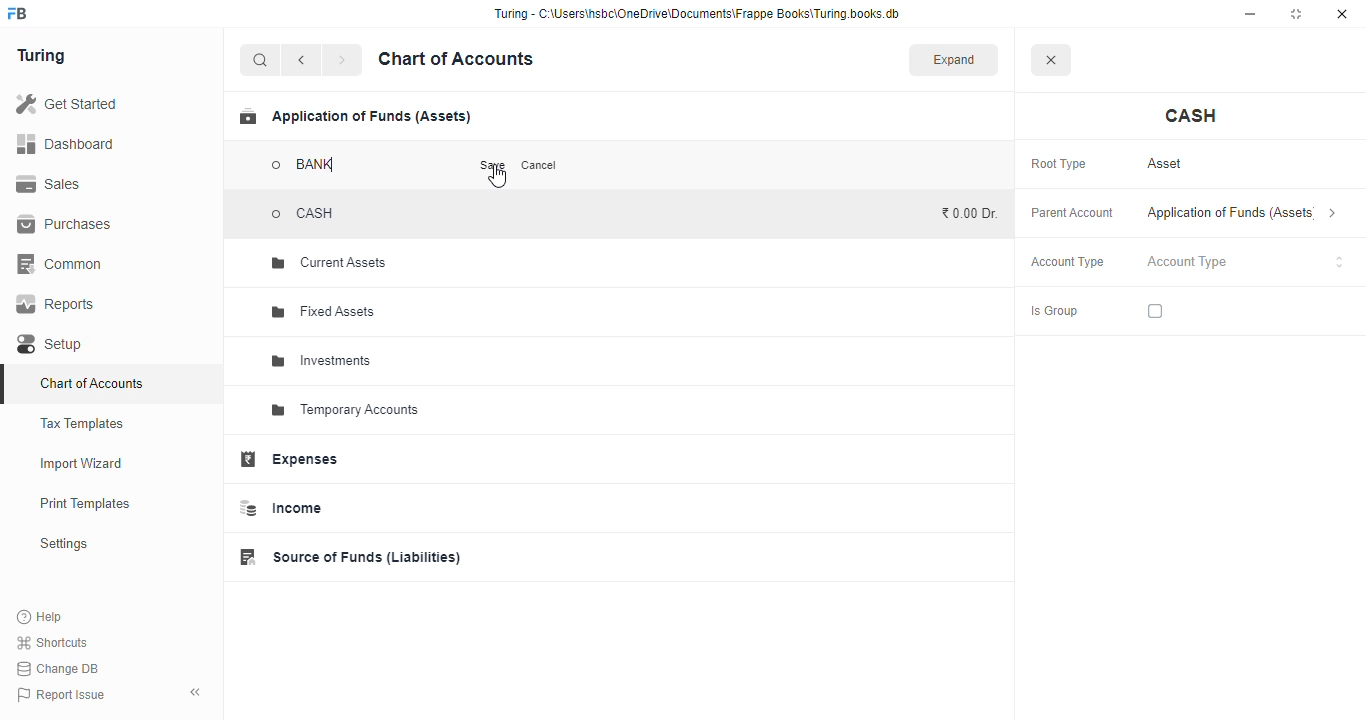 The image size is (1366, 720). What do you see at coordinates (1166, 164) in the screenshot?
I see `asset` at bounding box center [1166, 164].